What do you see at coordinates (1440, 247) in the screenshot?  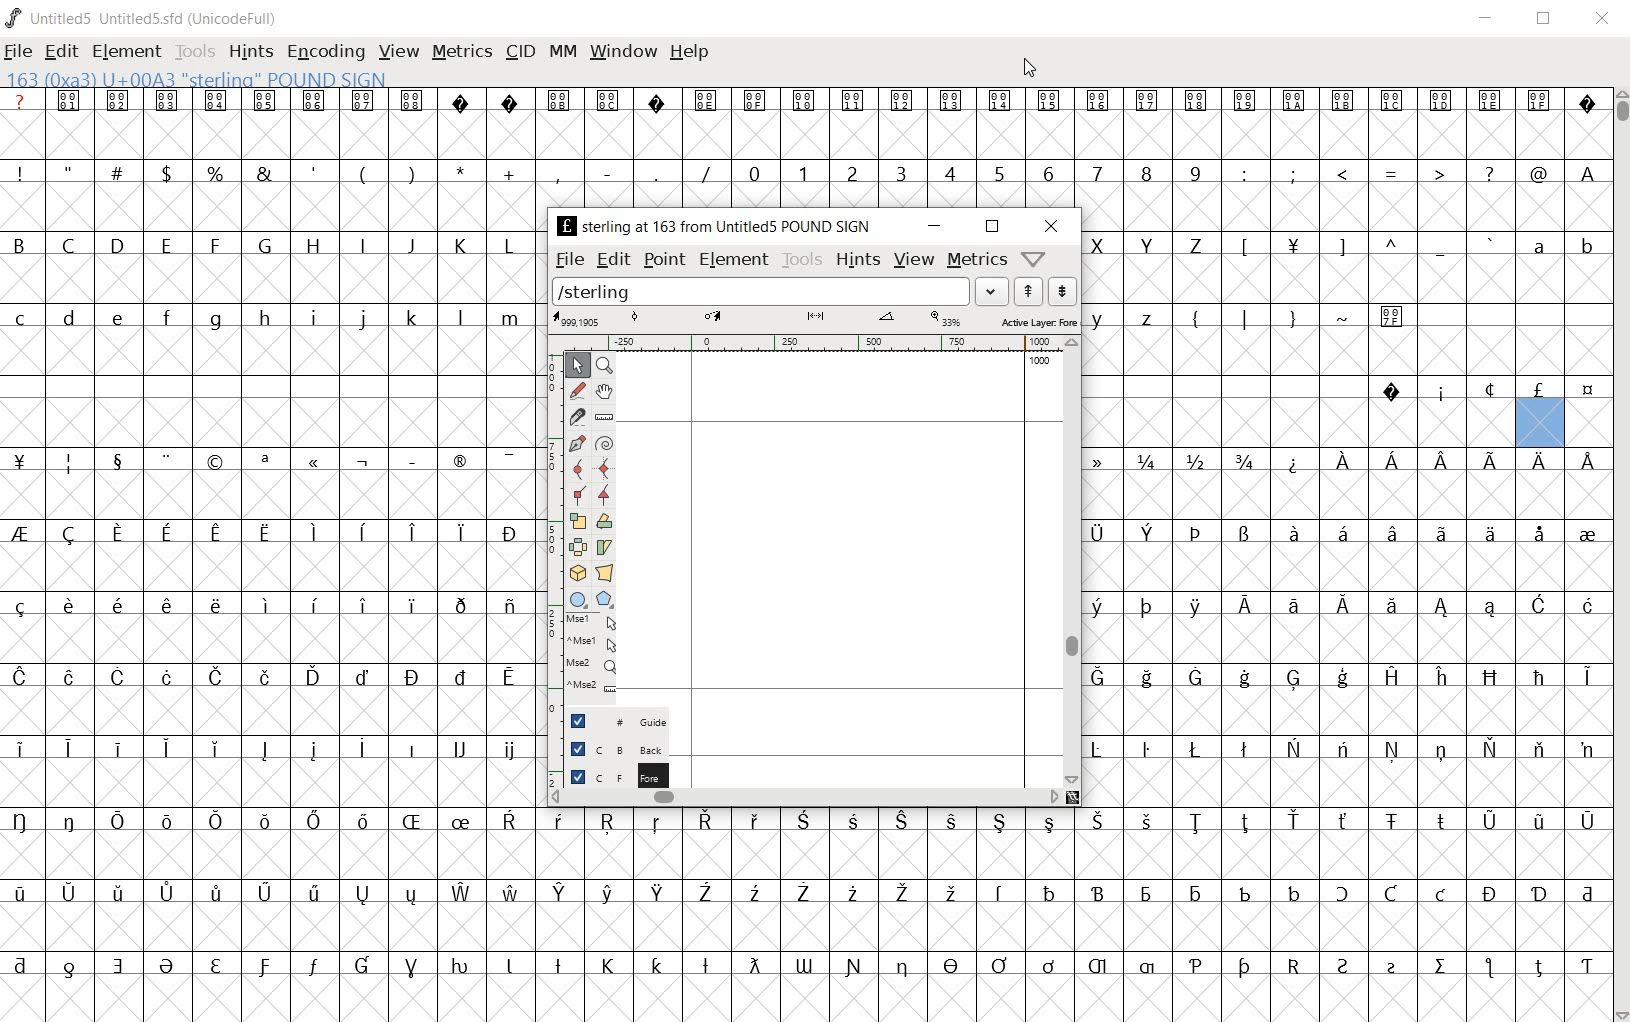 I see `_` at bounding box center [1440, 247].